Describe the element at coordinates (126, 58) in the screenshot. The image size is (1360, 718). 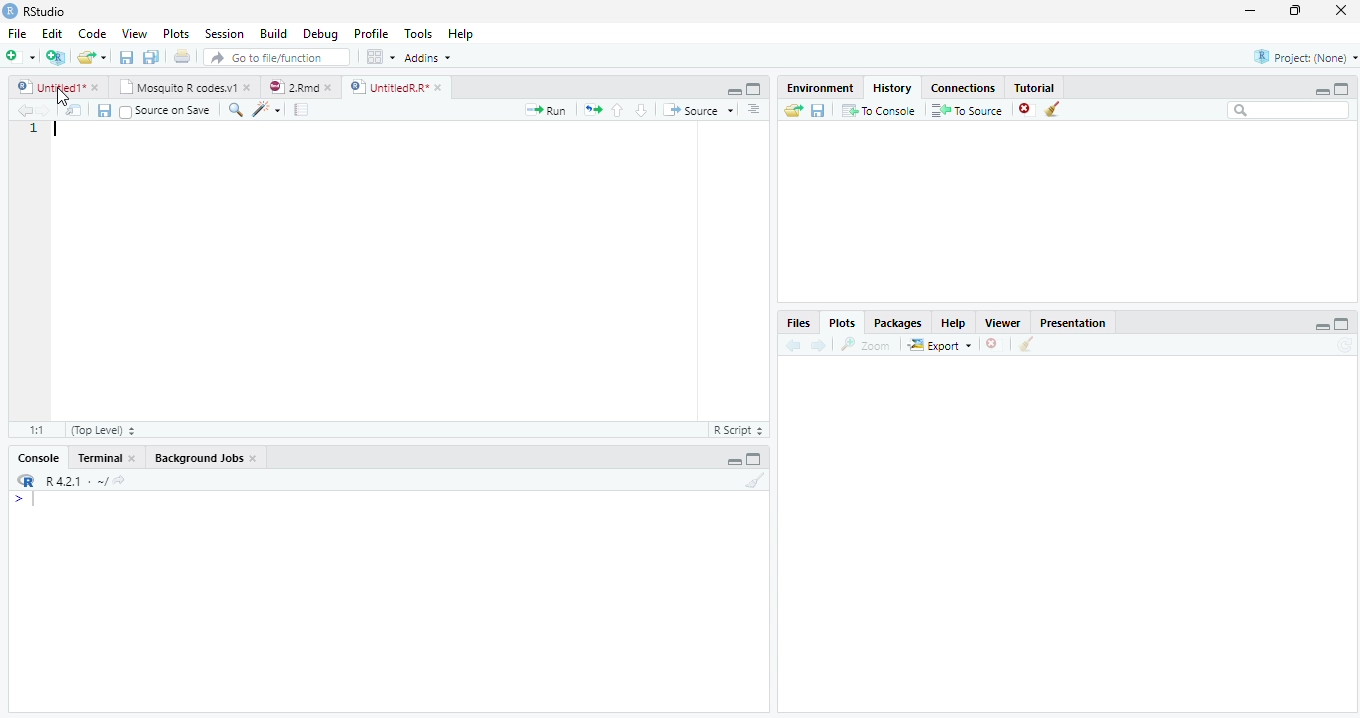
I see `Save` at that location.